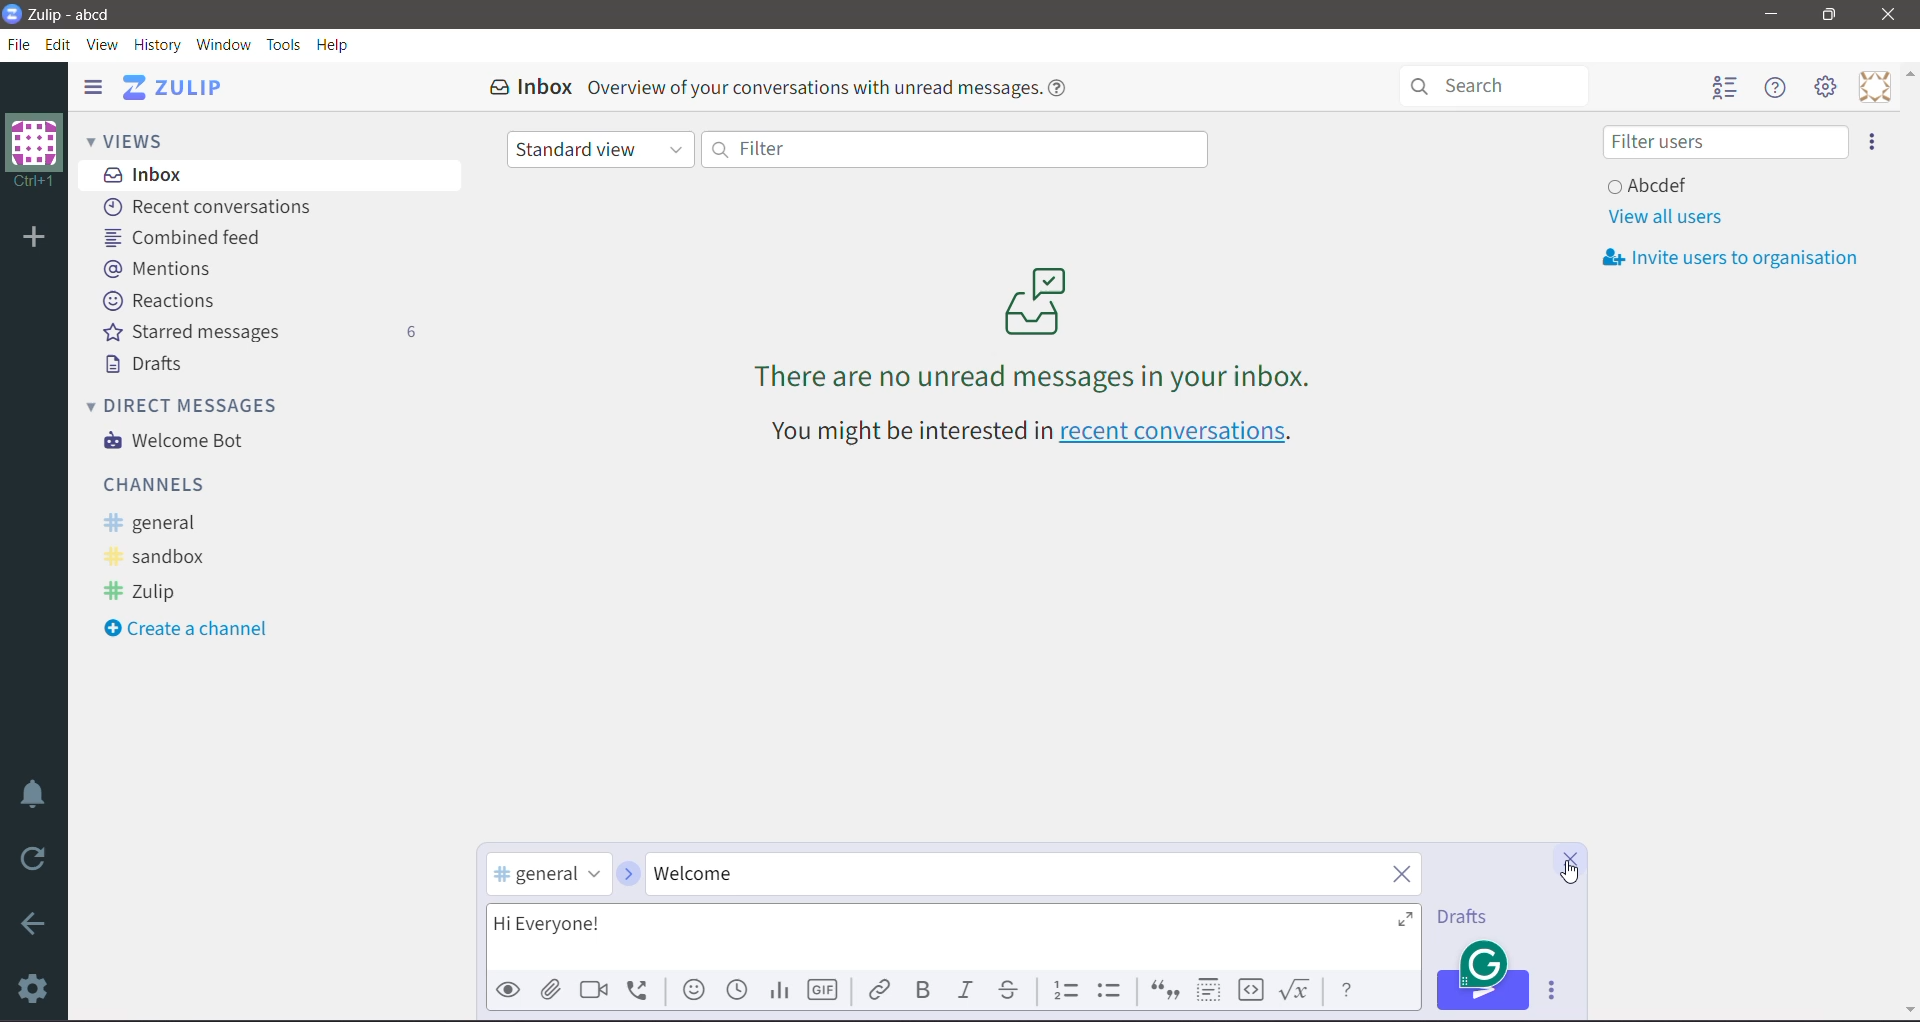  What do you see at coordinates (59, 44) in the screenshot?
I see `Edit` at bounding box center [59, 44].